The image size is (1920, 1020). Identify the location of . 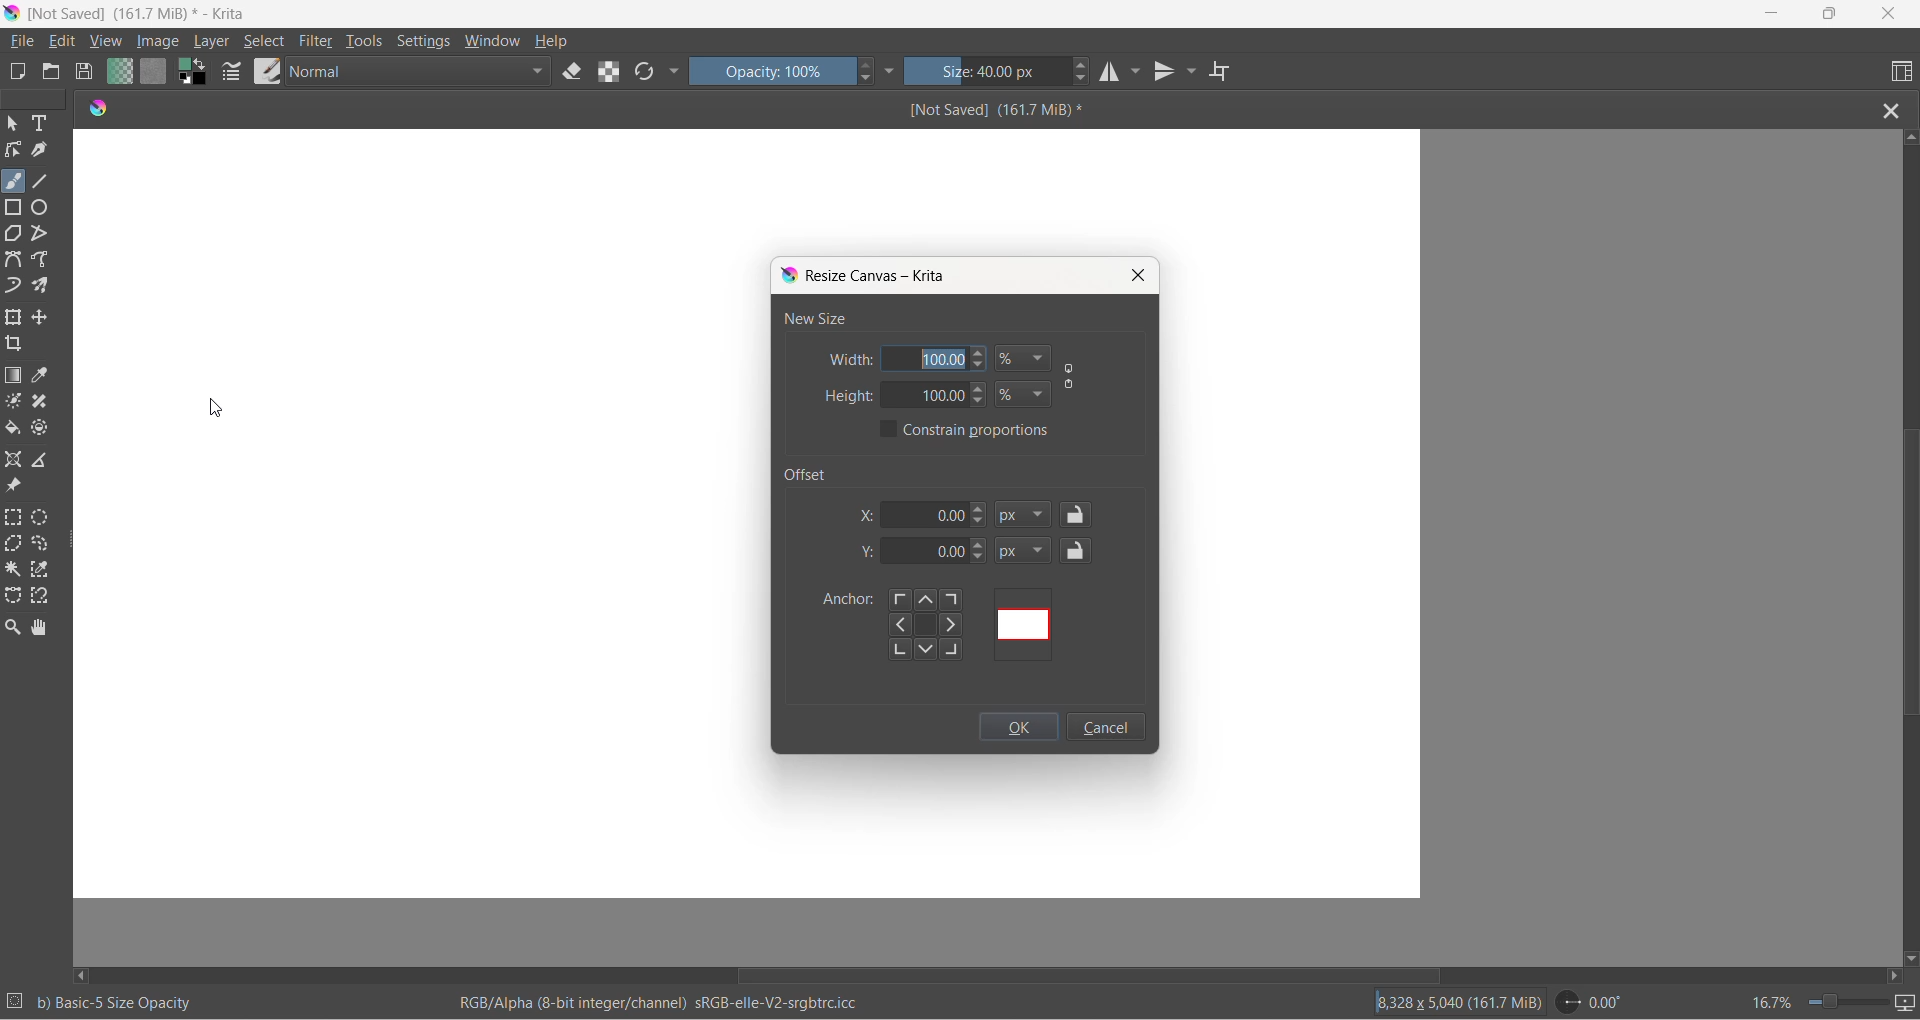
(979, 508).